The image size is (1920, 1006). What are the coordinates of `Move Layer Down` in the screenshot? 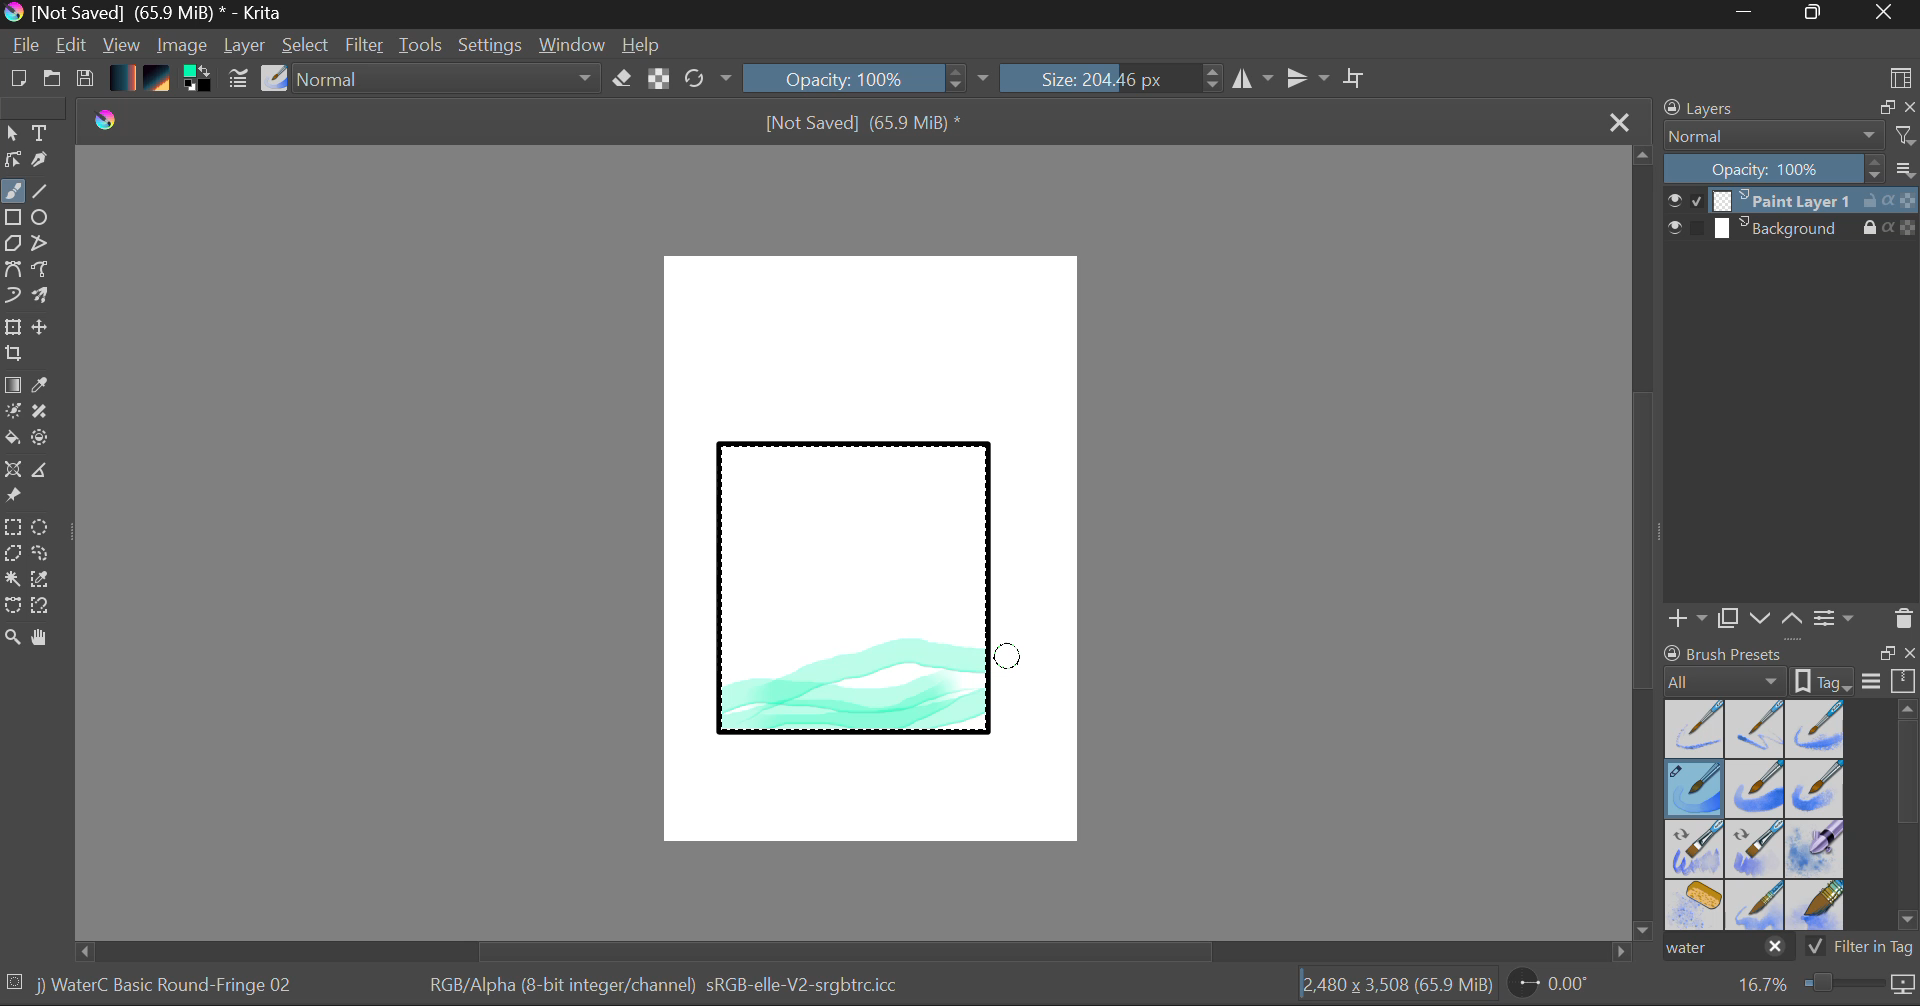 It's located at (1762, 619).